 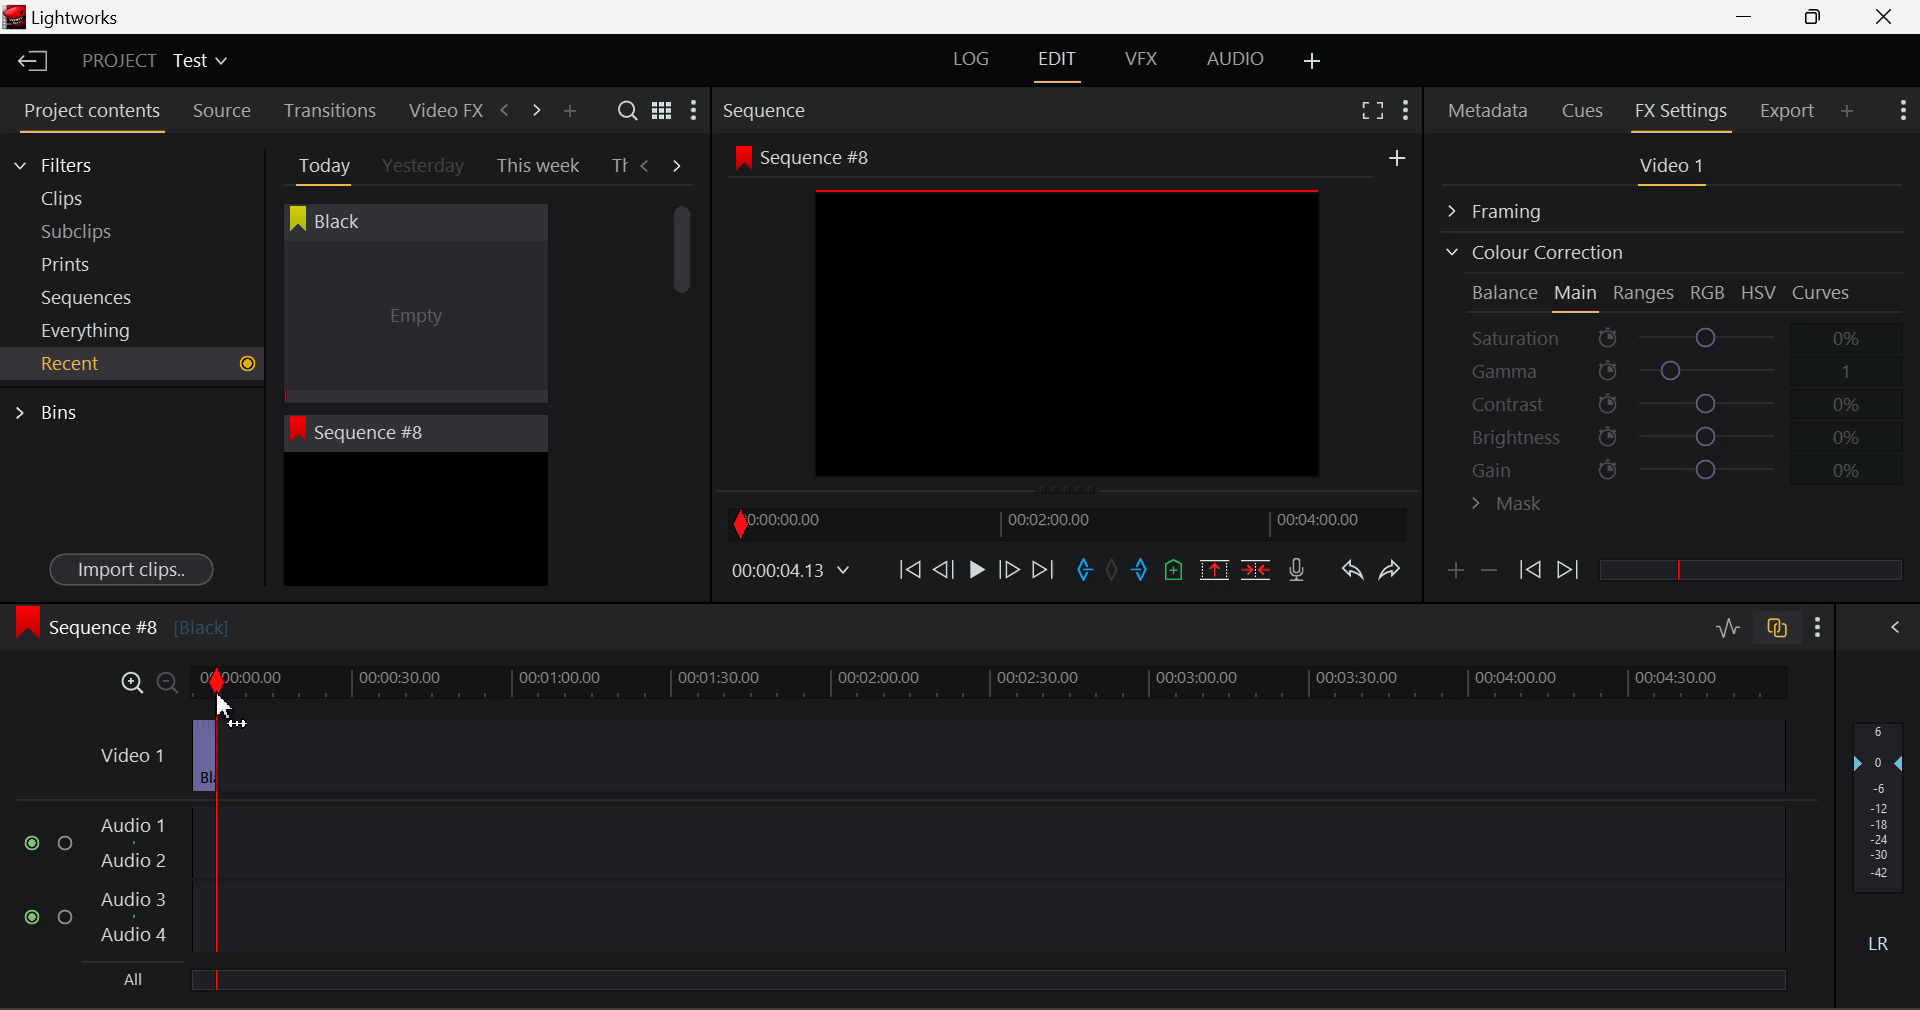 I want to click on Cues Panel, so click(x=1585, y=108).